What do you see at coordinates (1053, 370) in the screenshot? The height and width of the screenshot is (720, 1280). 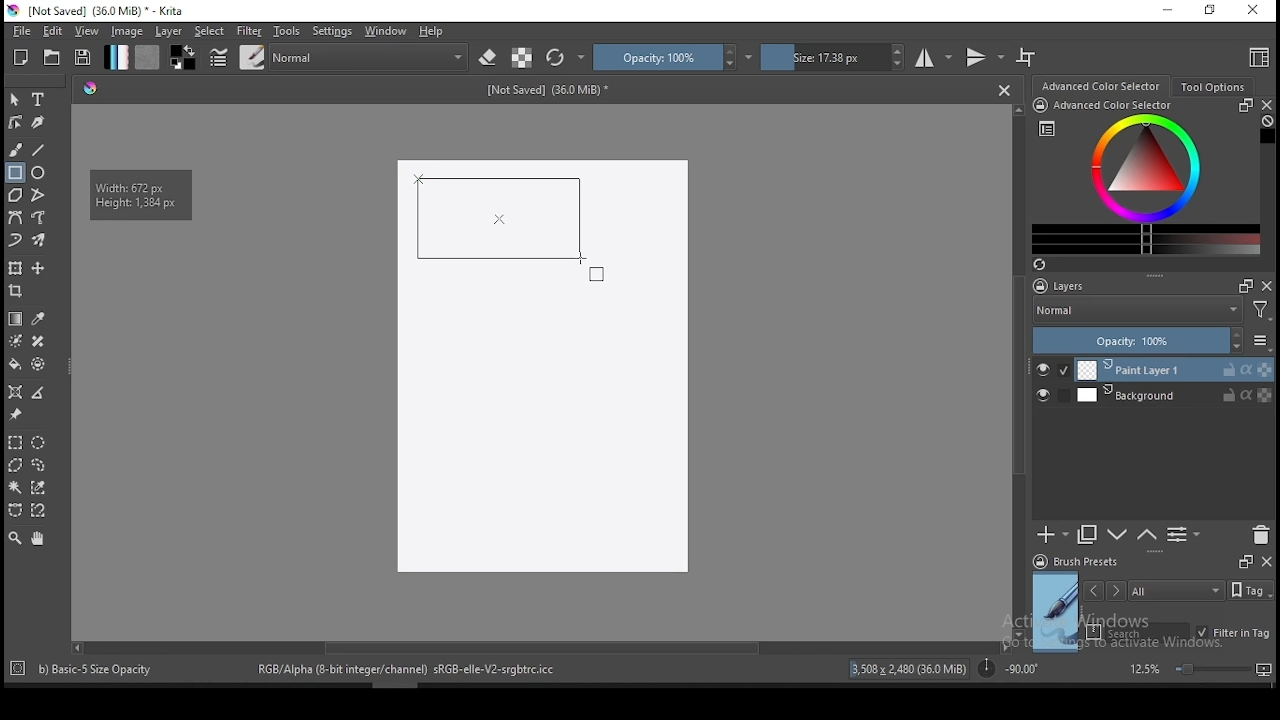 I see `layer visibility on/off` at bounding box center [1053, 370].